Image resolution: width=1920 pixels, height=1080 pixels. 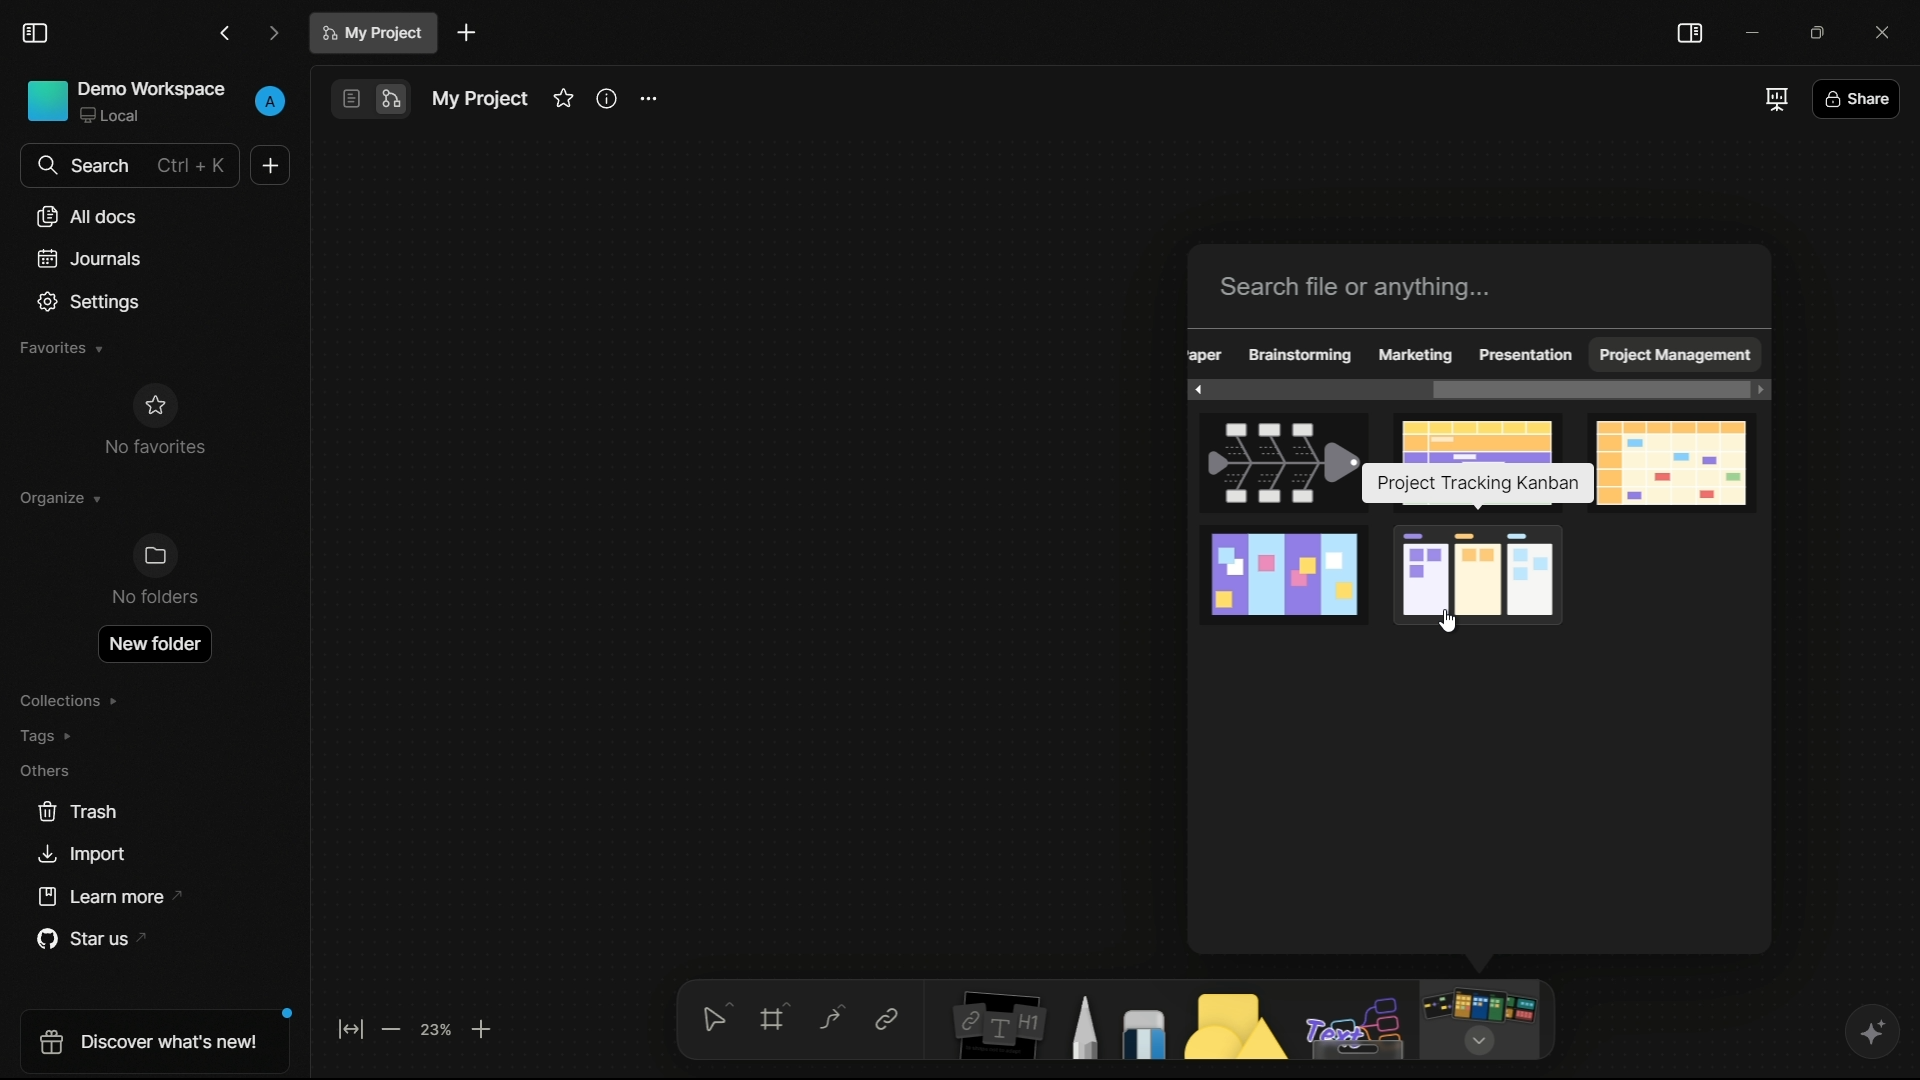 I want to click on new document, so click(x=270, y=165).